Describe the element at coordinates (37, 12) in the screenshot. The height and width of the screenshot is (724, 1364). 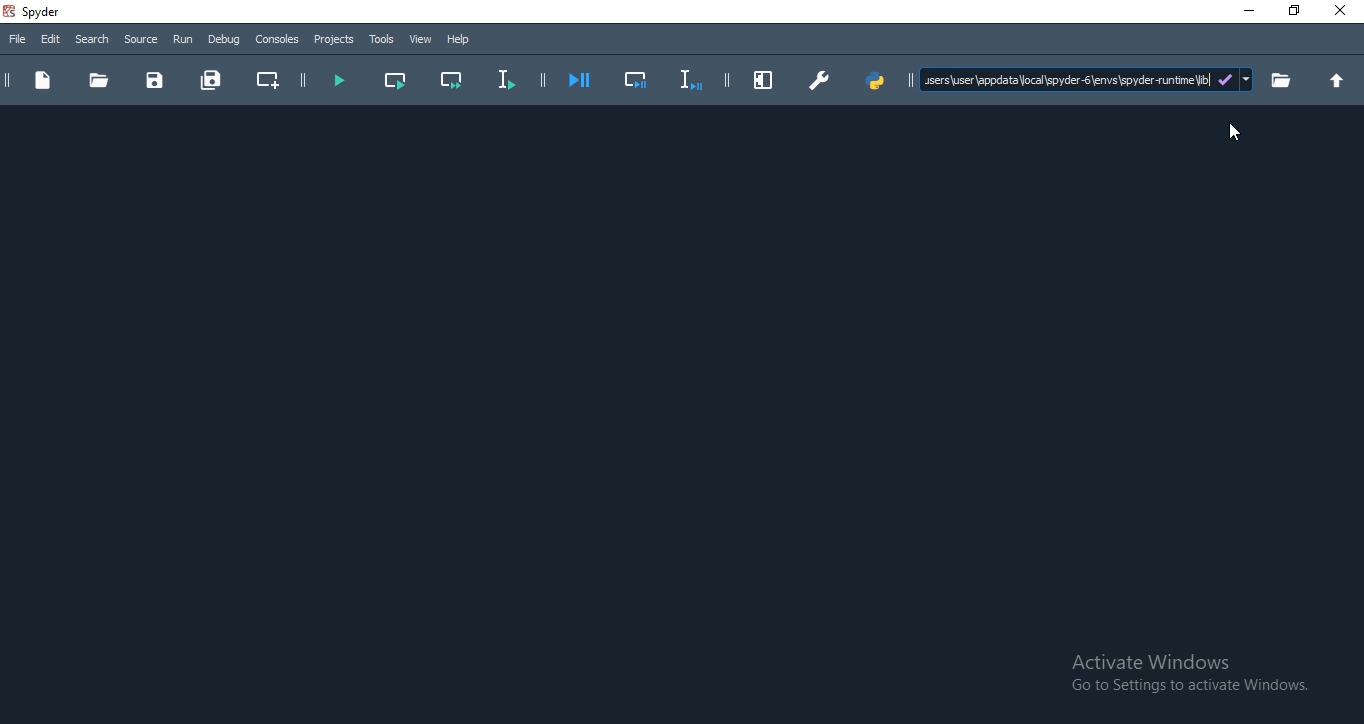
I see `spyder  Desktop Icon` at that location.